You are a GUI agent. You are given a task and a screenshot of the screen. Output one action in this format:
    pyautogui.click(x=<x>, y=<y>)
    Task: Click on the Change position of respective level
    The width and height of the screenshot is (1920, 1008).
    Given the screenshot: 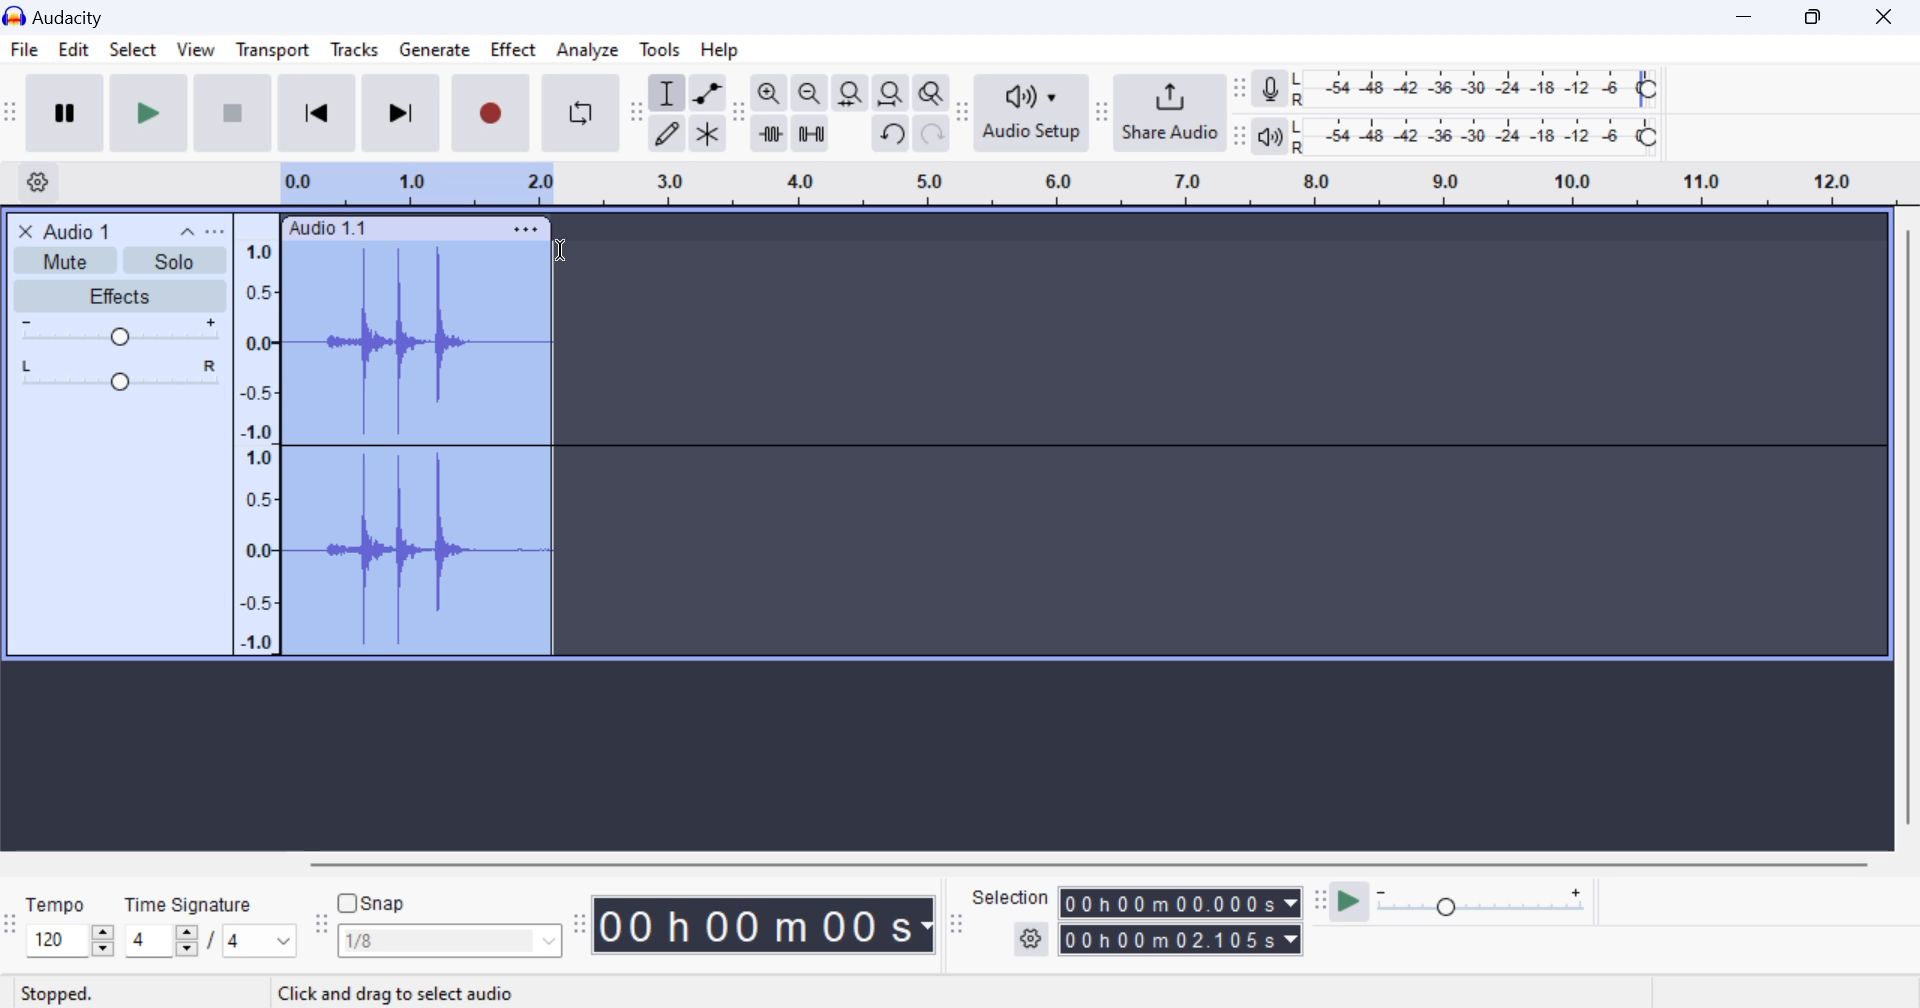 What is the action you would take?
    pyautogui.click(x=1241, y=112)
    